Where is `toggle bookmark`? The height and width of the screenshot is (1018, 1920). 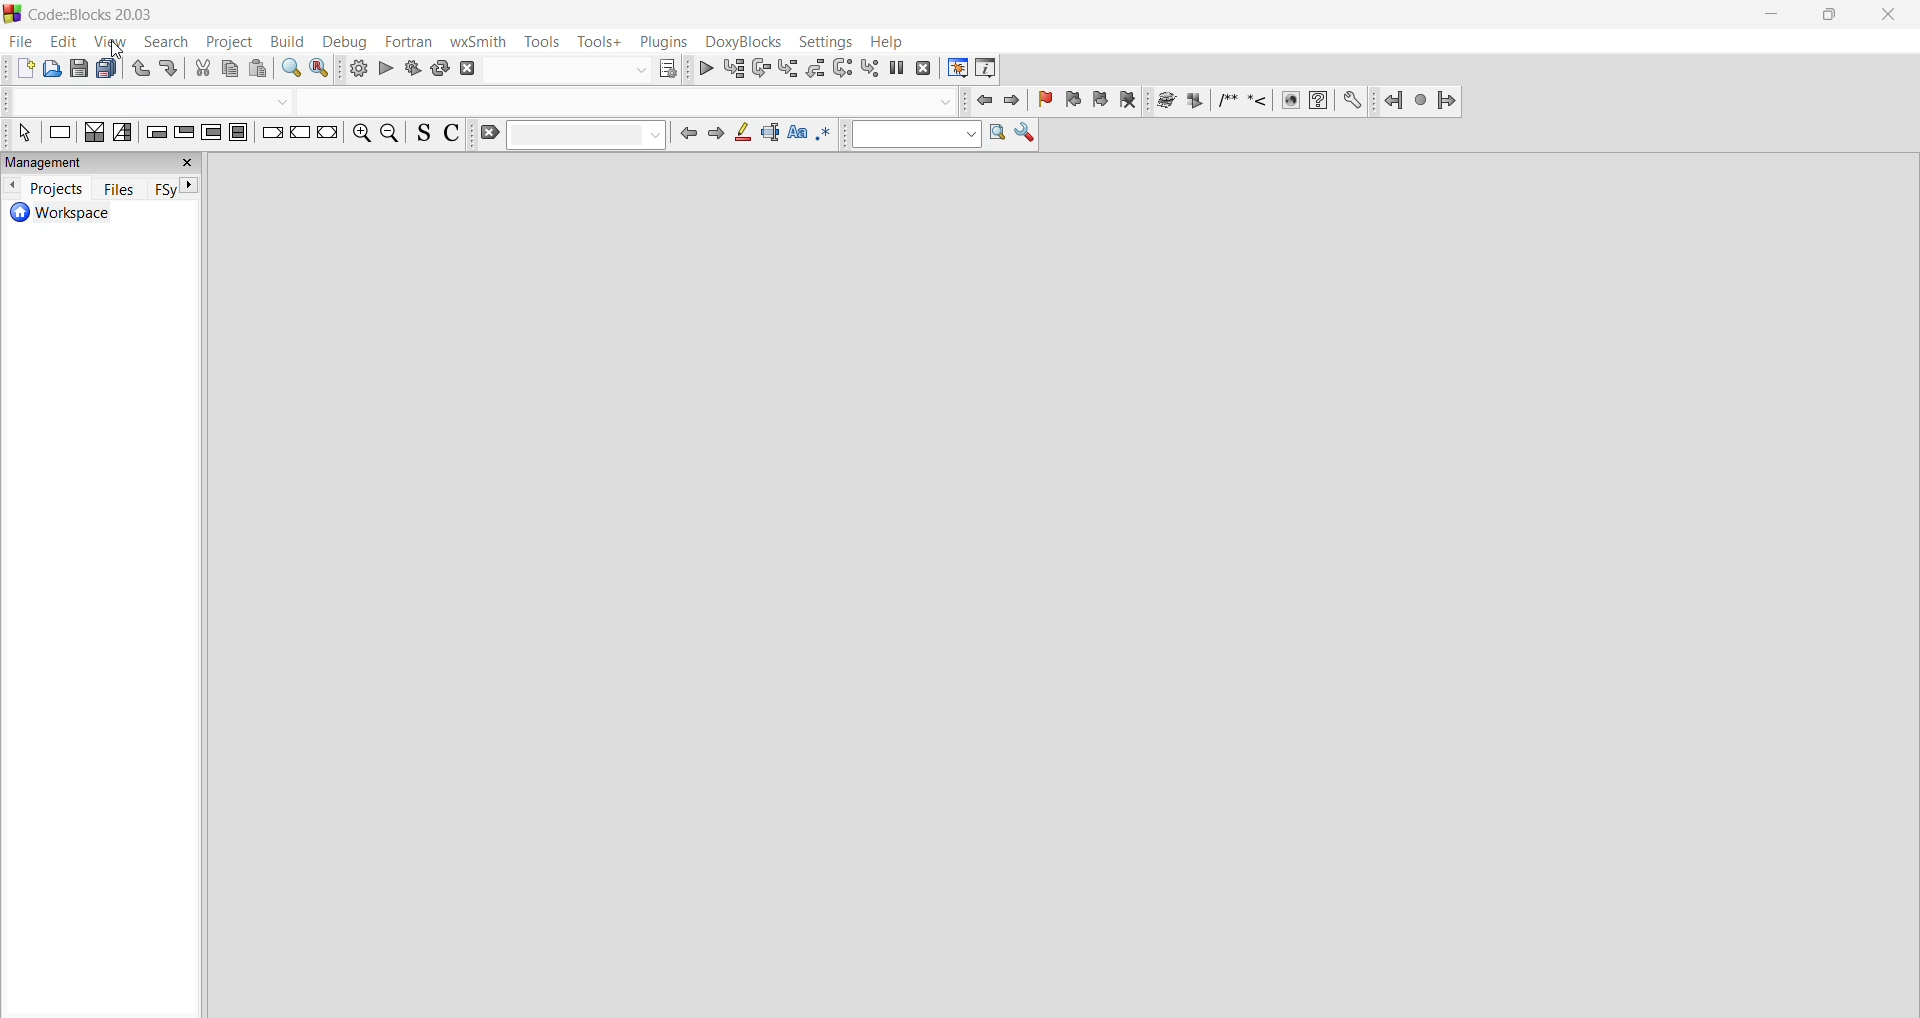
toggle bookmark is located at coordinates (1044, 99).